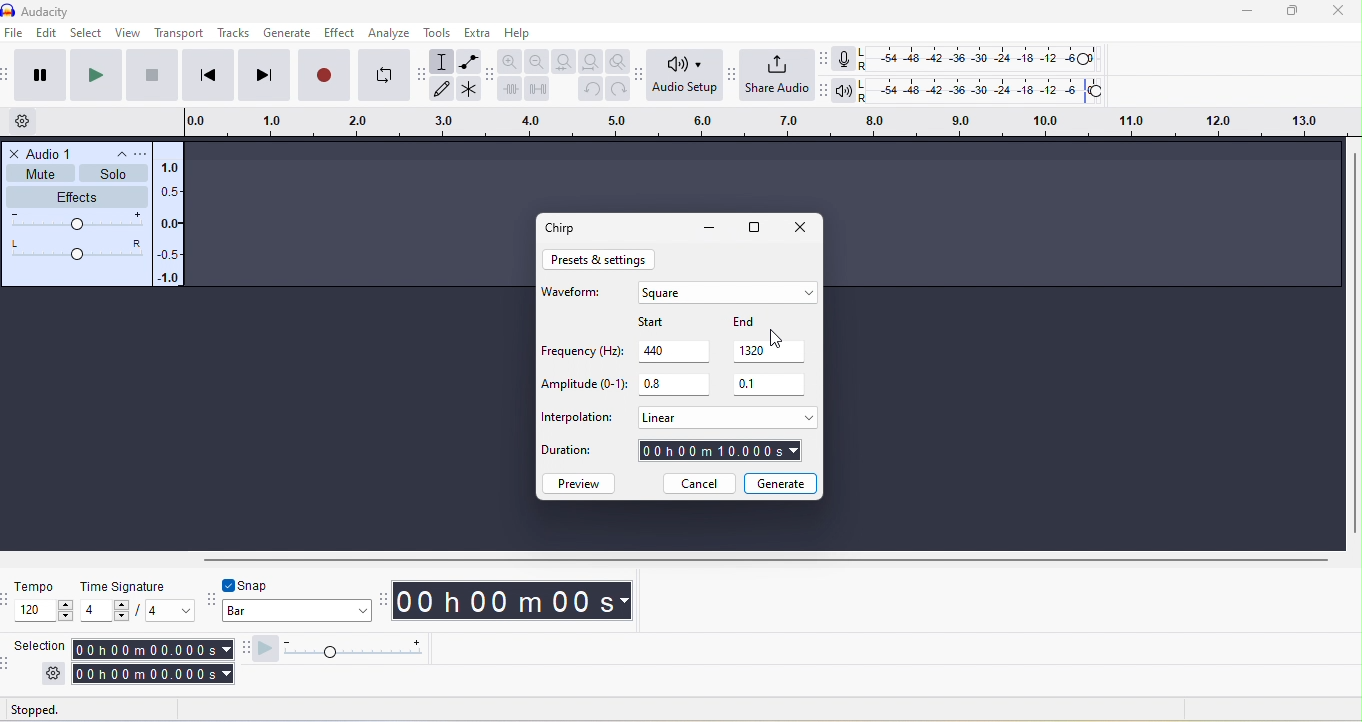 Image resolution: width=1362 pixels, height=722 pixels. What do you see at coordinates (286, 34) in the screenshot?
I see `generate` at bounding box center [286, 34].